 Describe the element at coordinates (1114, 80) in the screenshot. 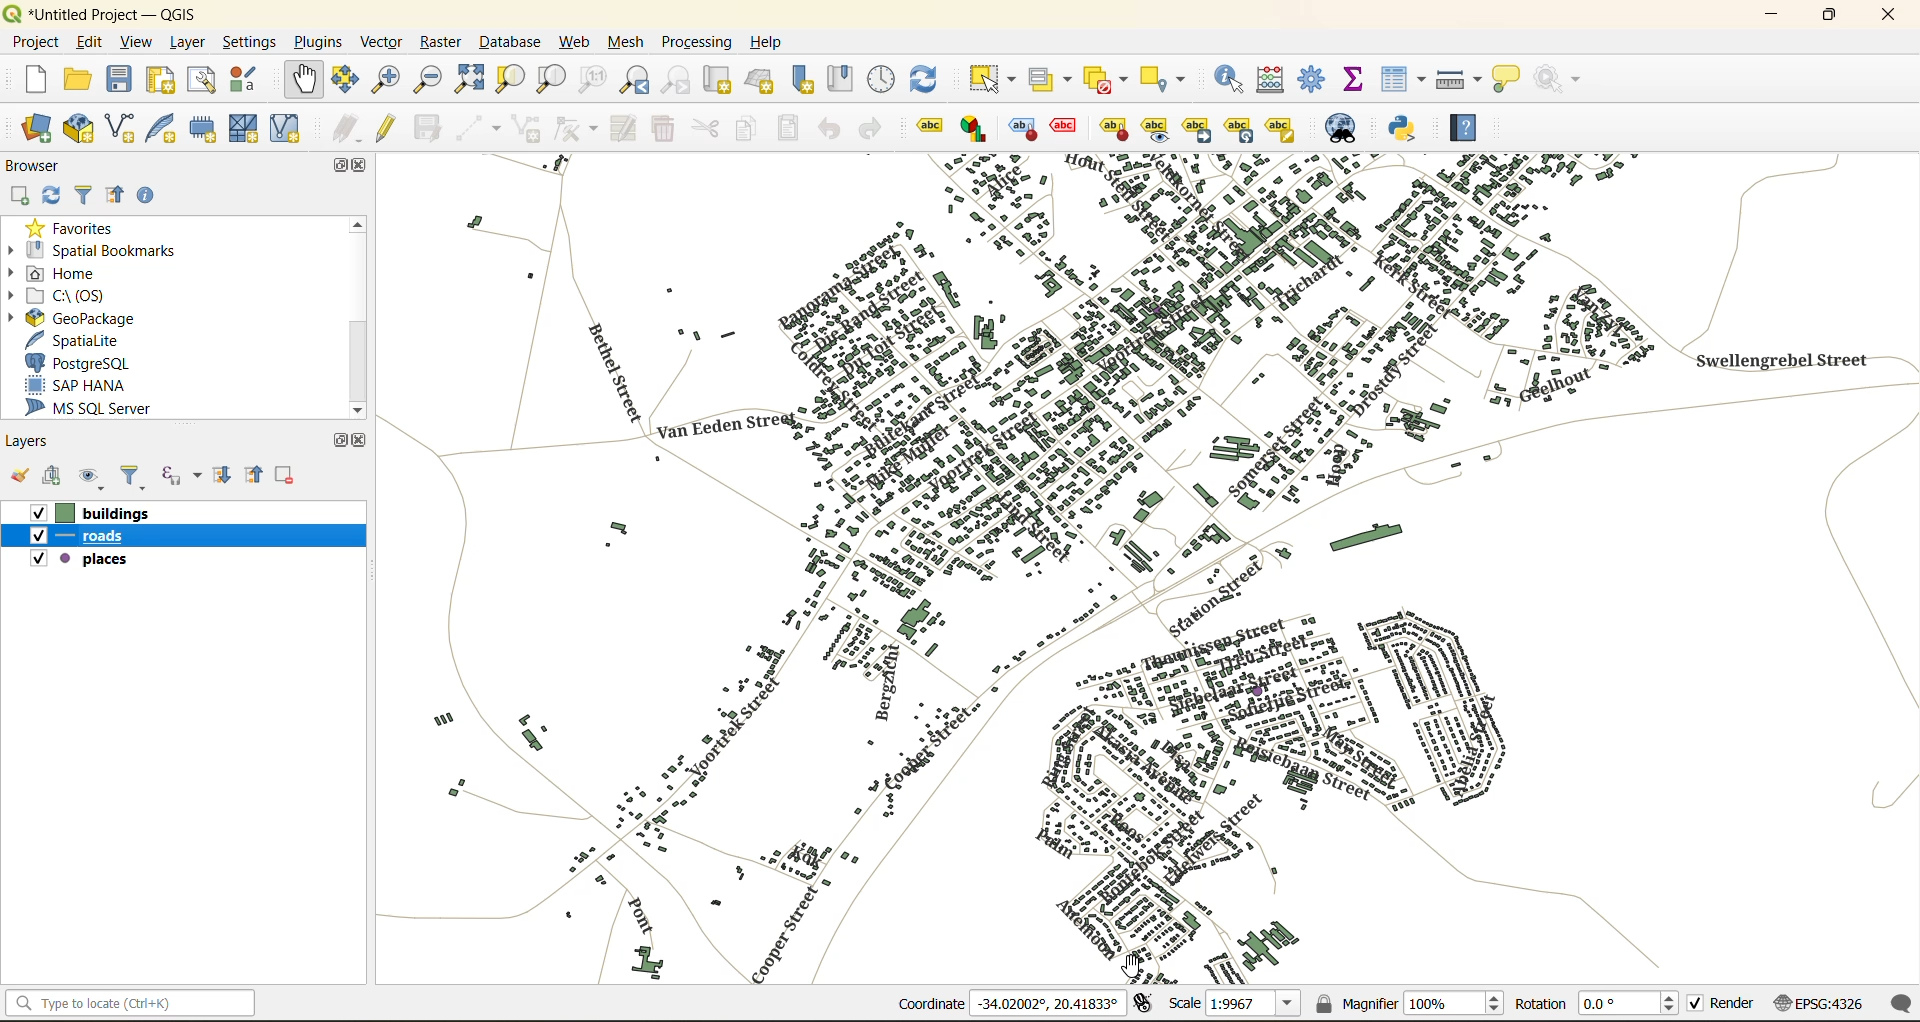

I see `deselect value` at that location.